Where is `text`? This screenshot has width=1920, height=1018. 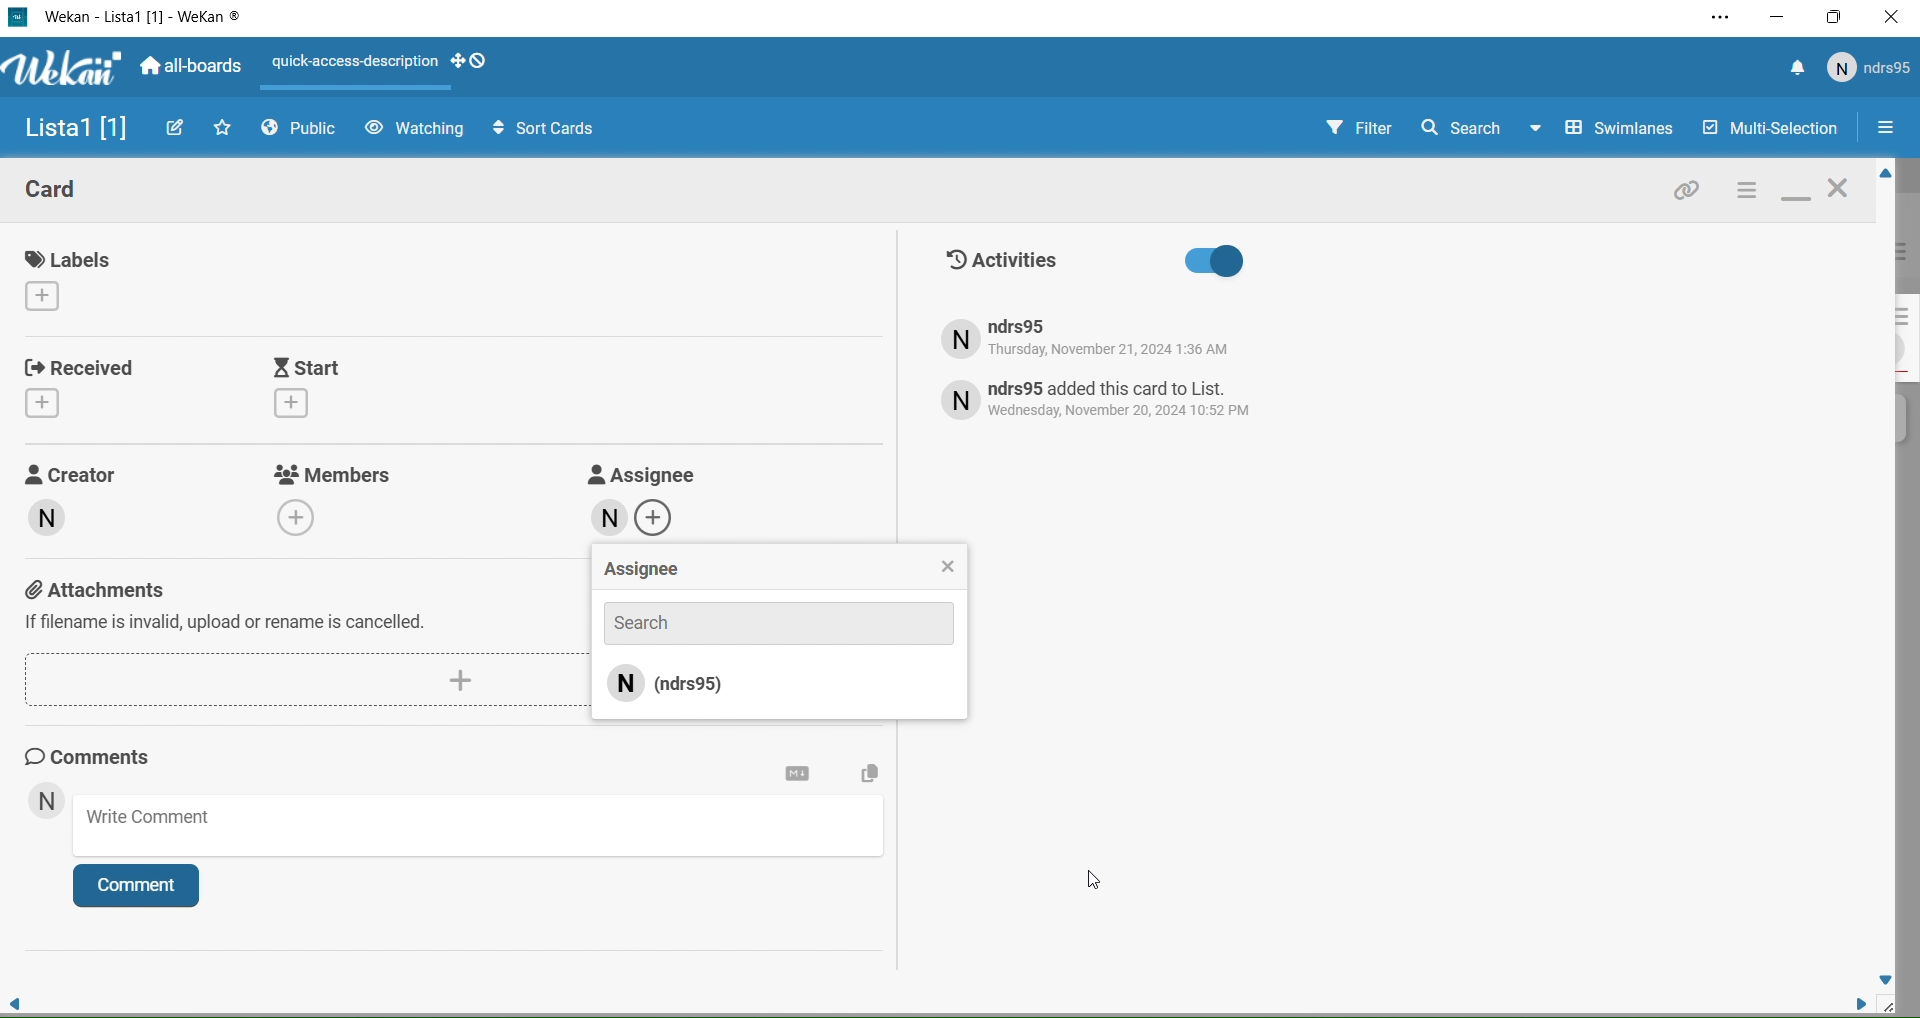
text is located at coordinates (1102, 398).